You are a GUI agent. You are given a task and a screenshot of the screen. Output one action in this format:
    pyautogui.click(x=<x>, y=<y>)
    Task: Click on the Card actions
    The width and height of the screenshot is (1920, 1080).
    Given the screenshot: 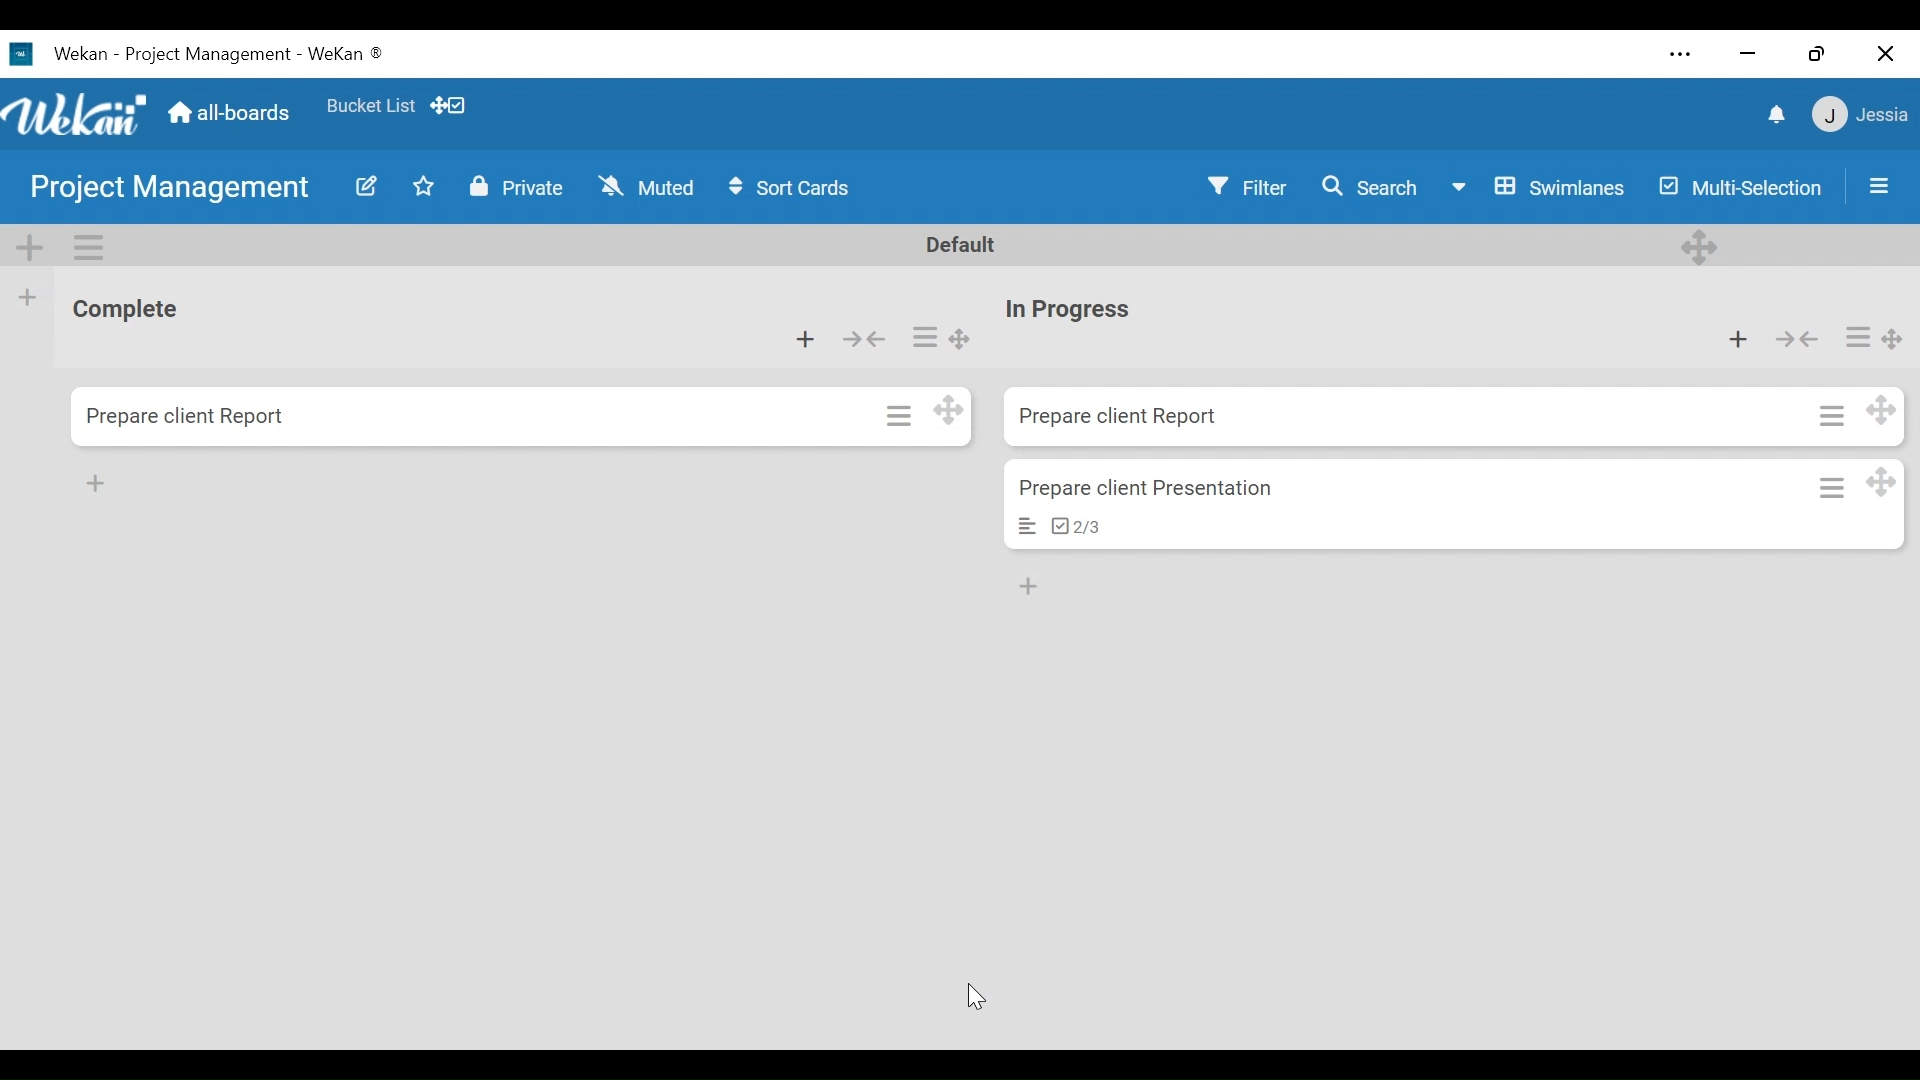 What is the action you would take?
    pyautogui.click(x=1831, y=487)
    